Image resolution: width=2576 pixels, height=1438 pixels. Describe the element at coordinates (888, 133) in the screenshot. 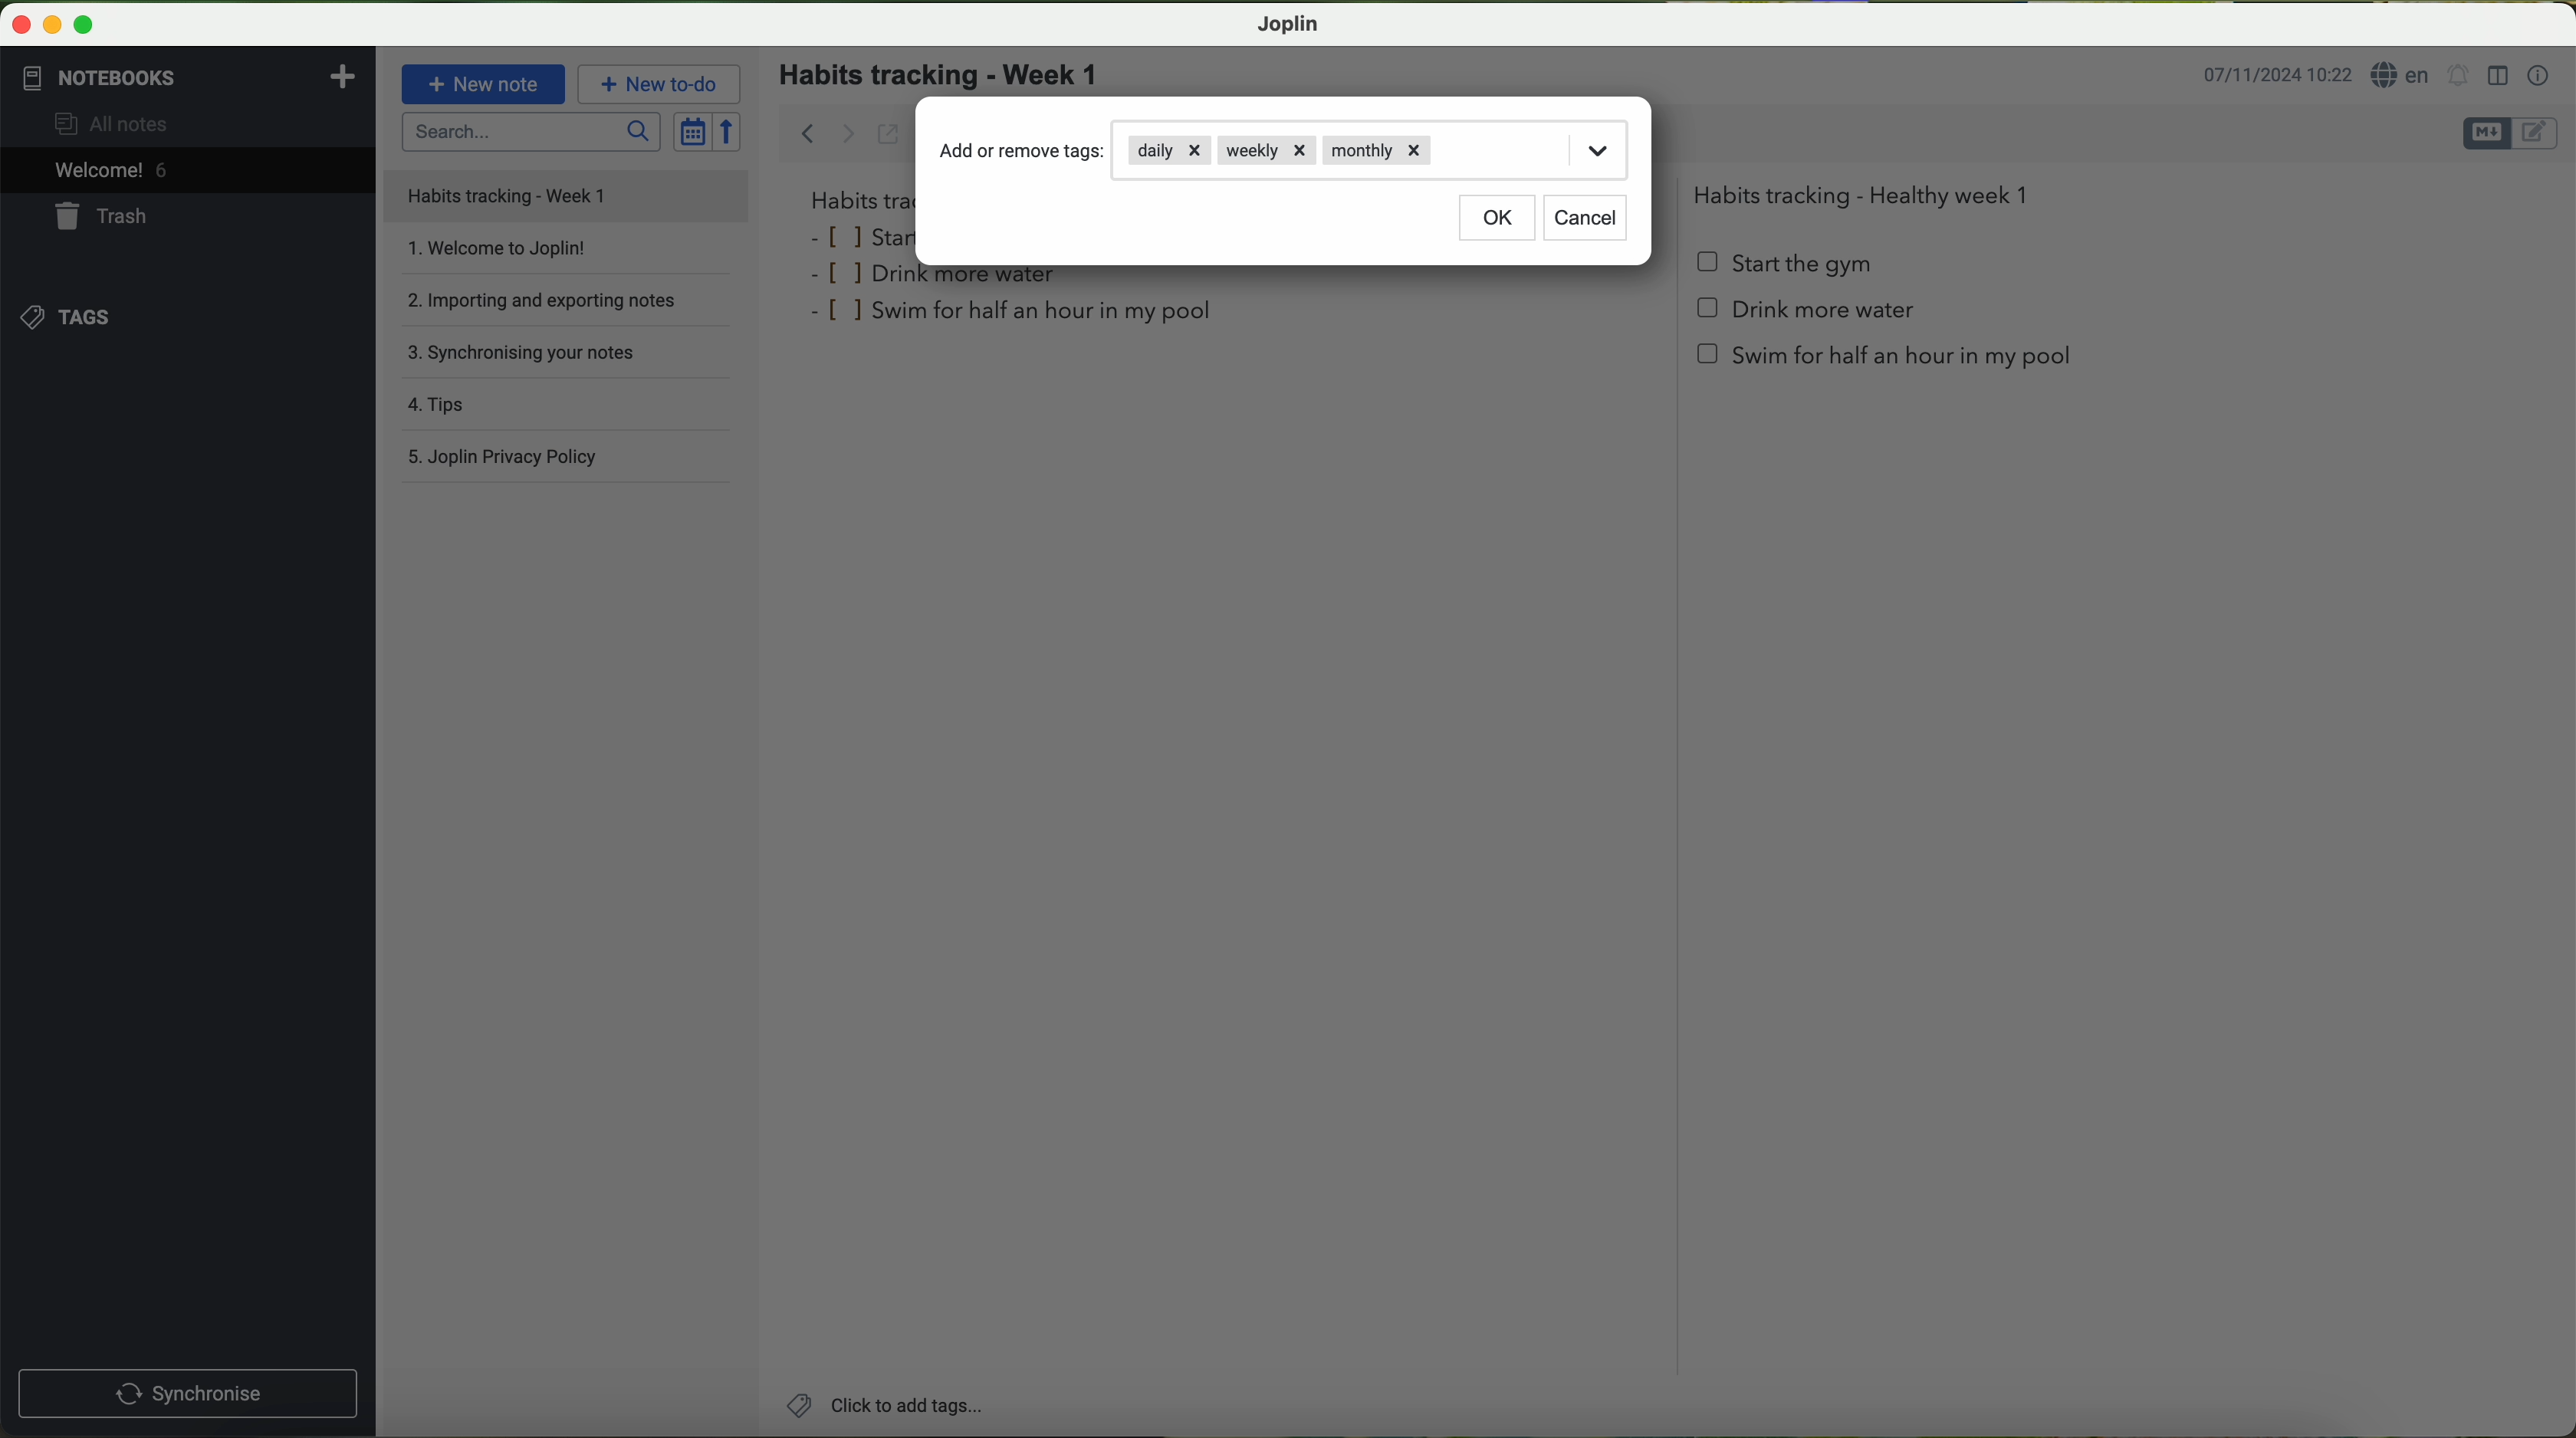

I see `toggle external editing` at that location.